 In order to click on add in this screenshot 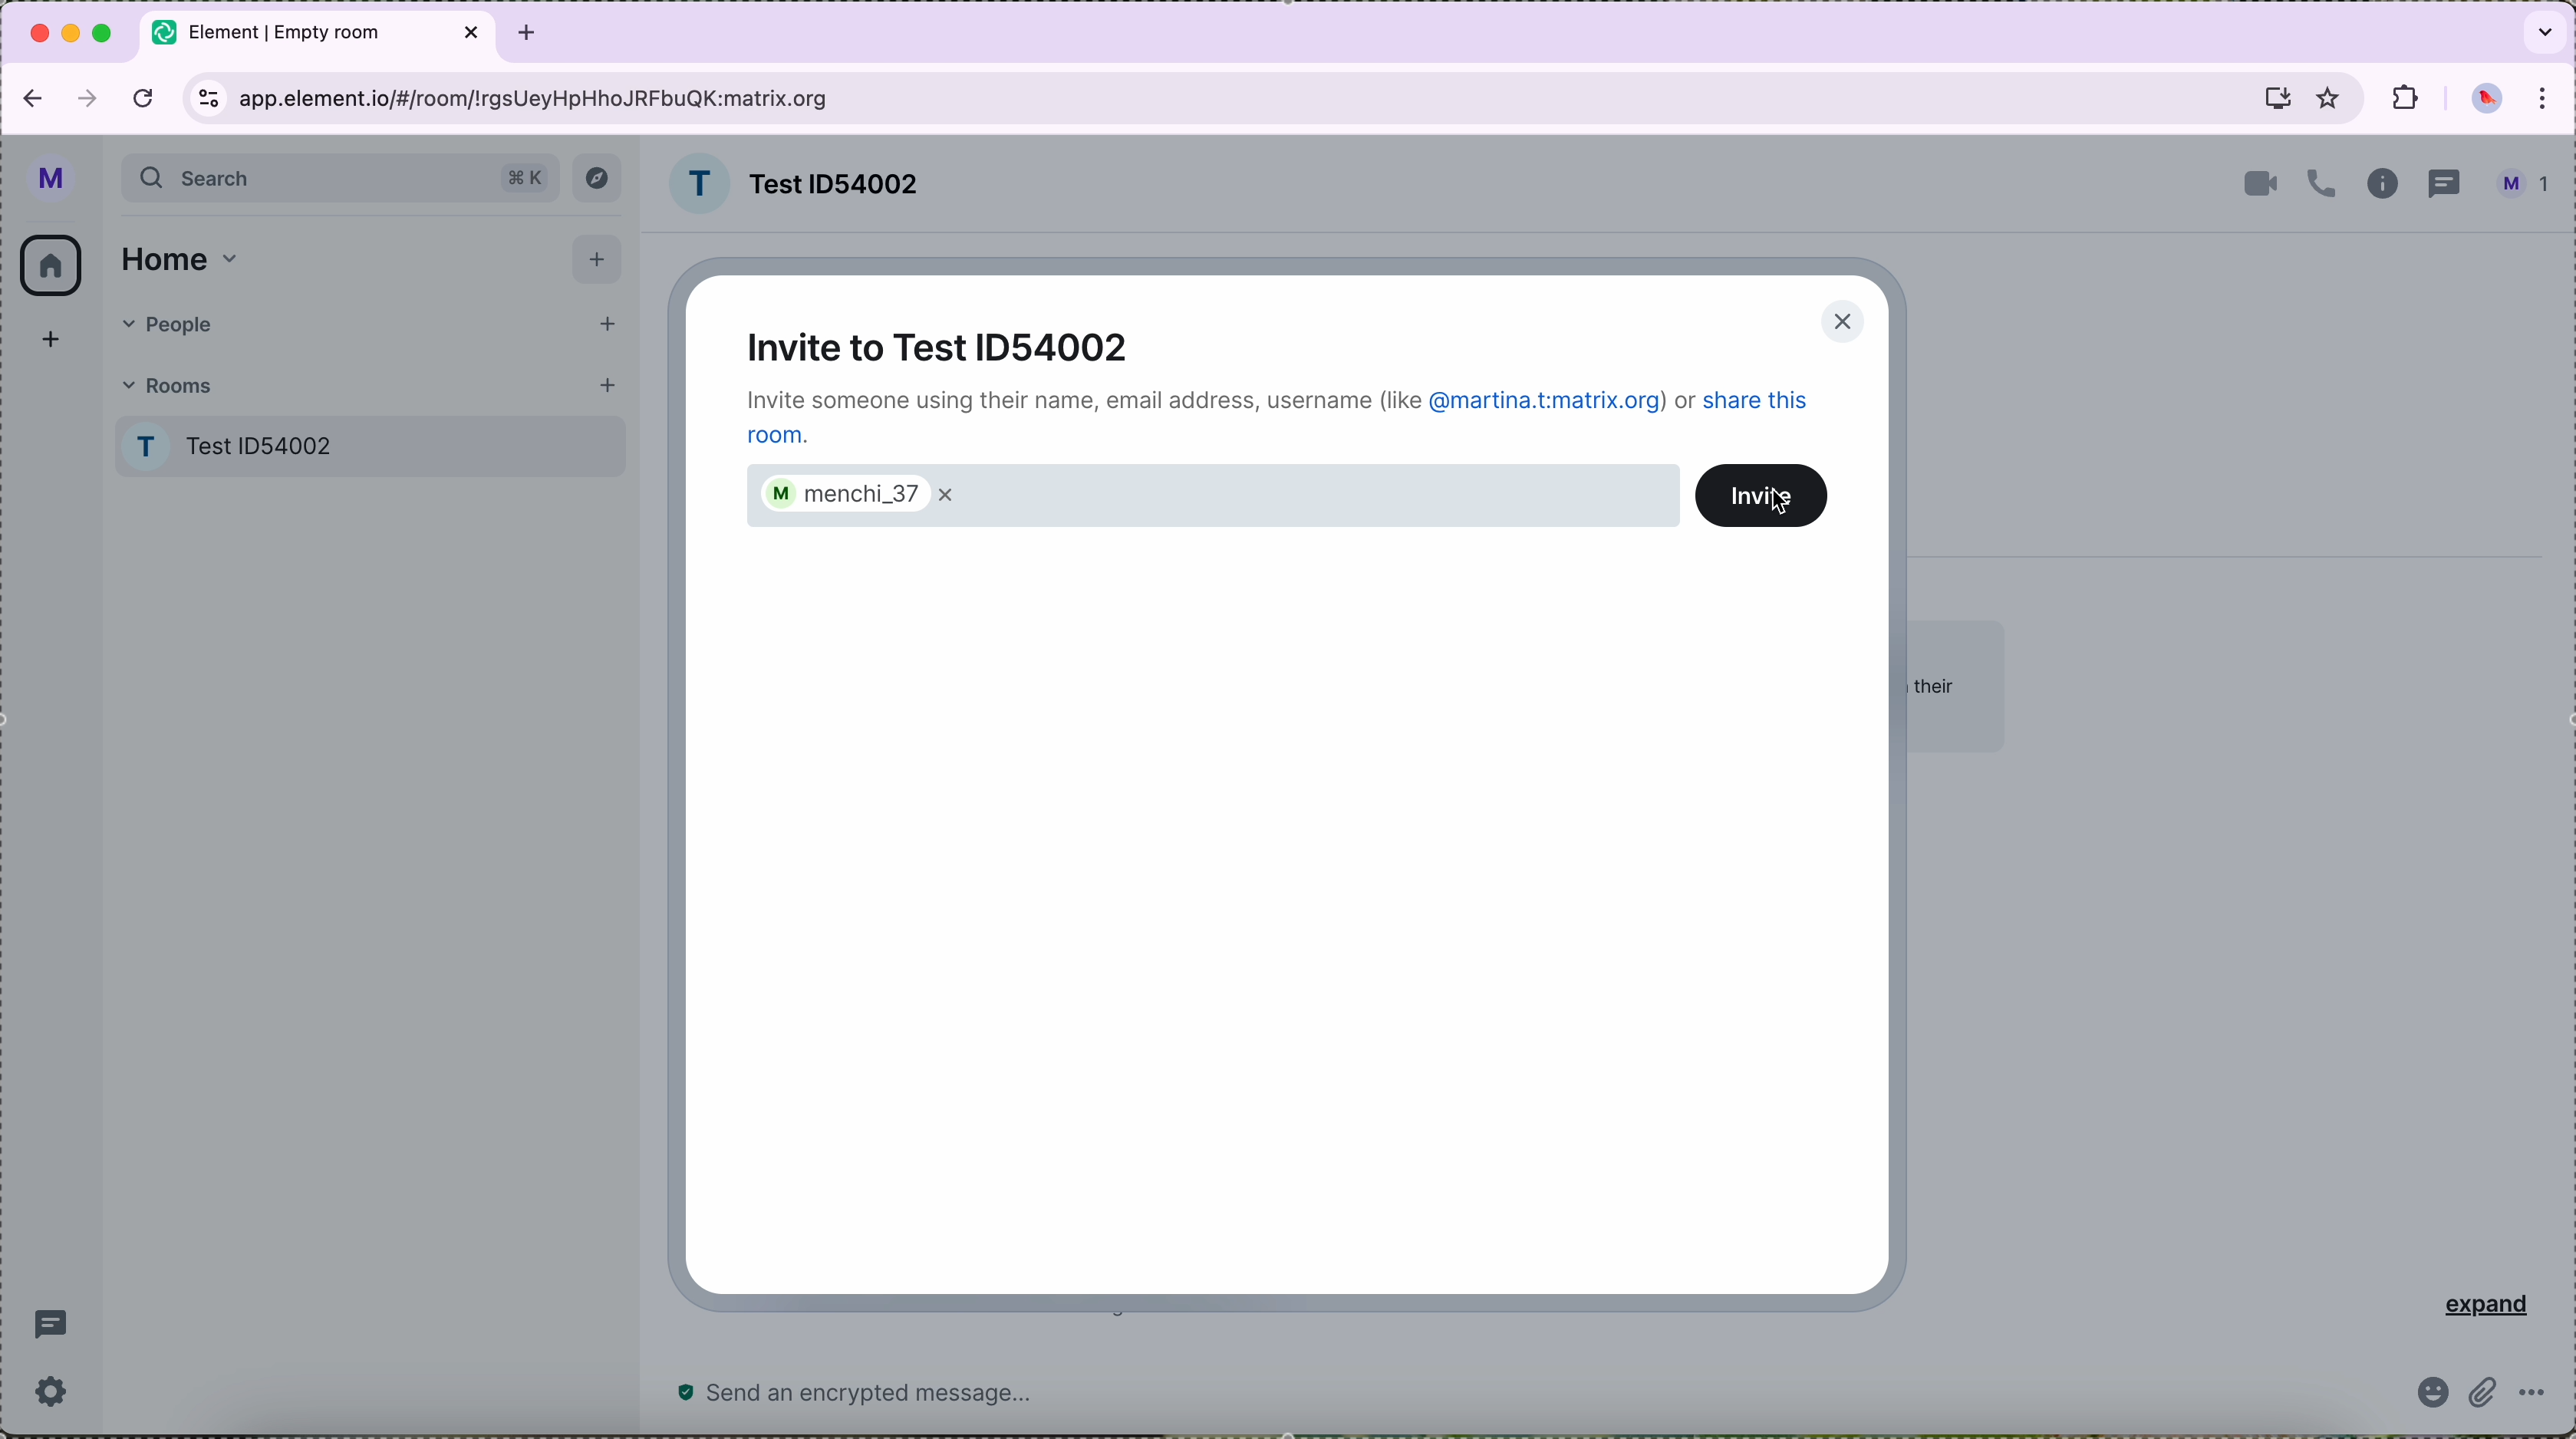, I will do `click(49, 341)`.